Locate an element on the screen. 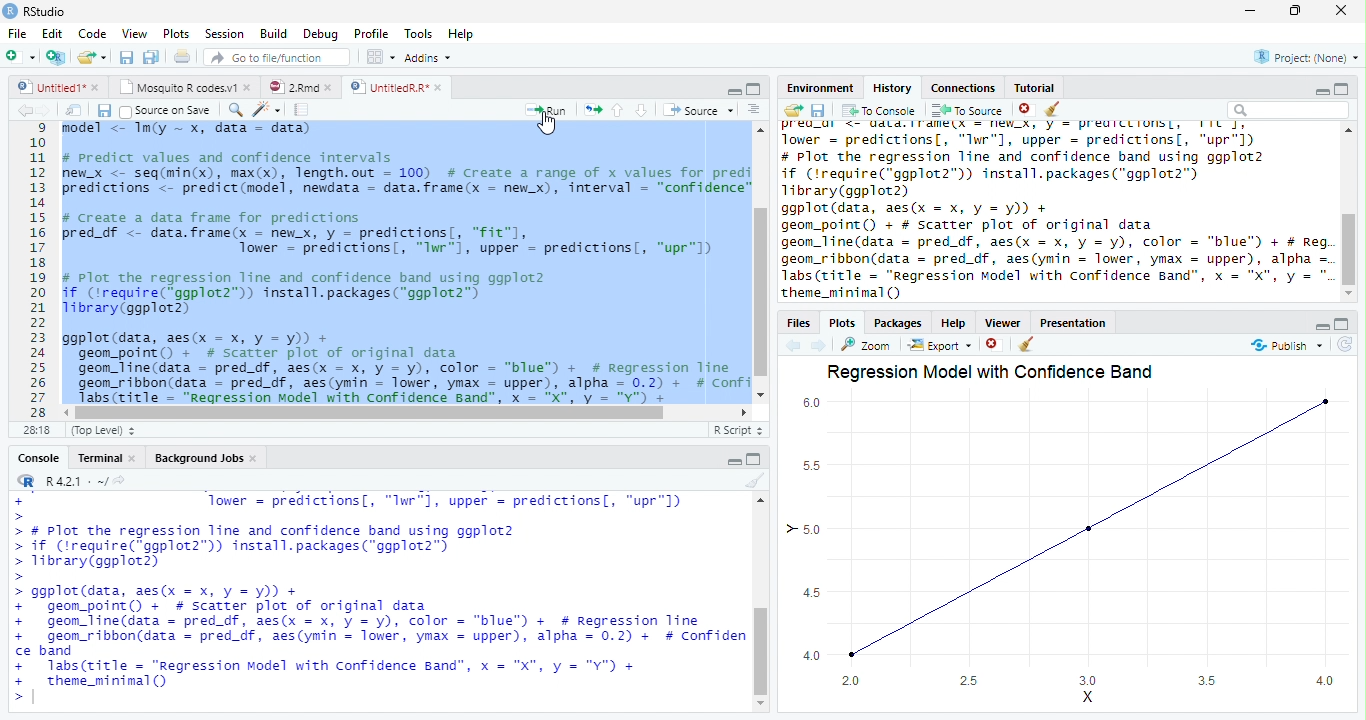  Next is located at coordinates (44, 111).